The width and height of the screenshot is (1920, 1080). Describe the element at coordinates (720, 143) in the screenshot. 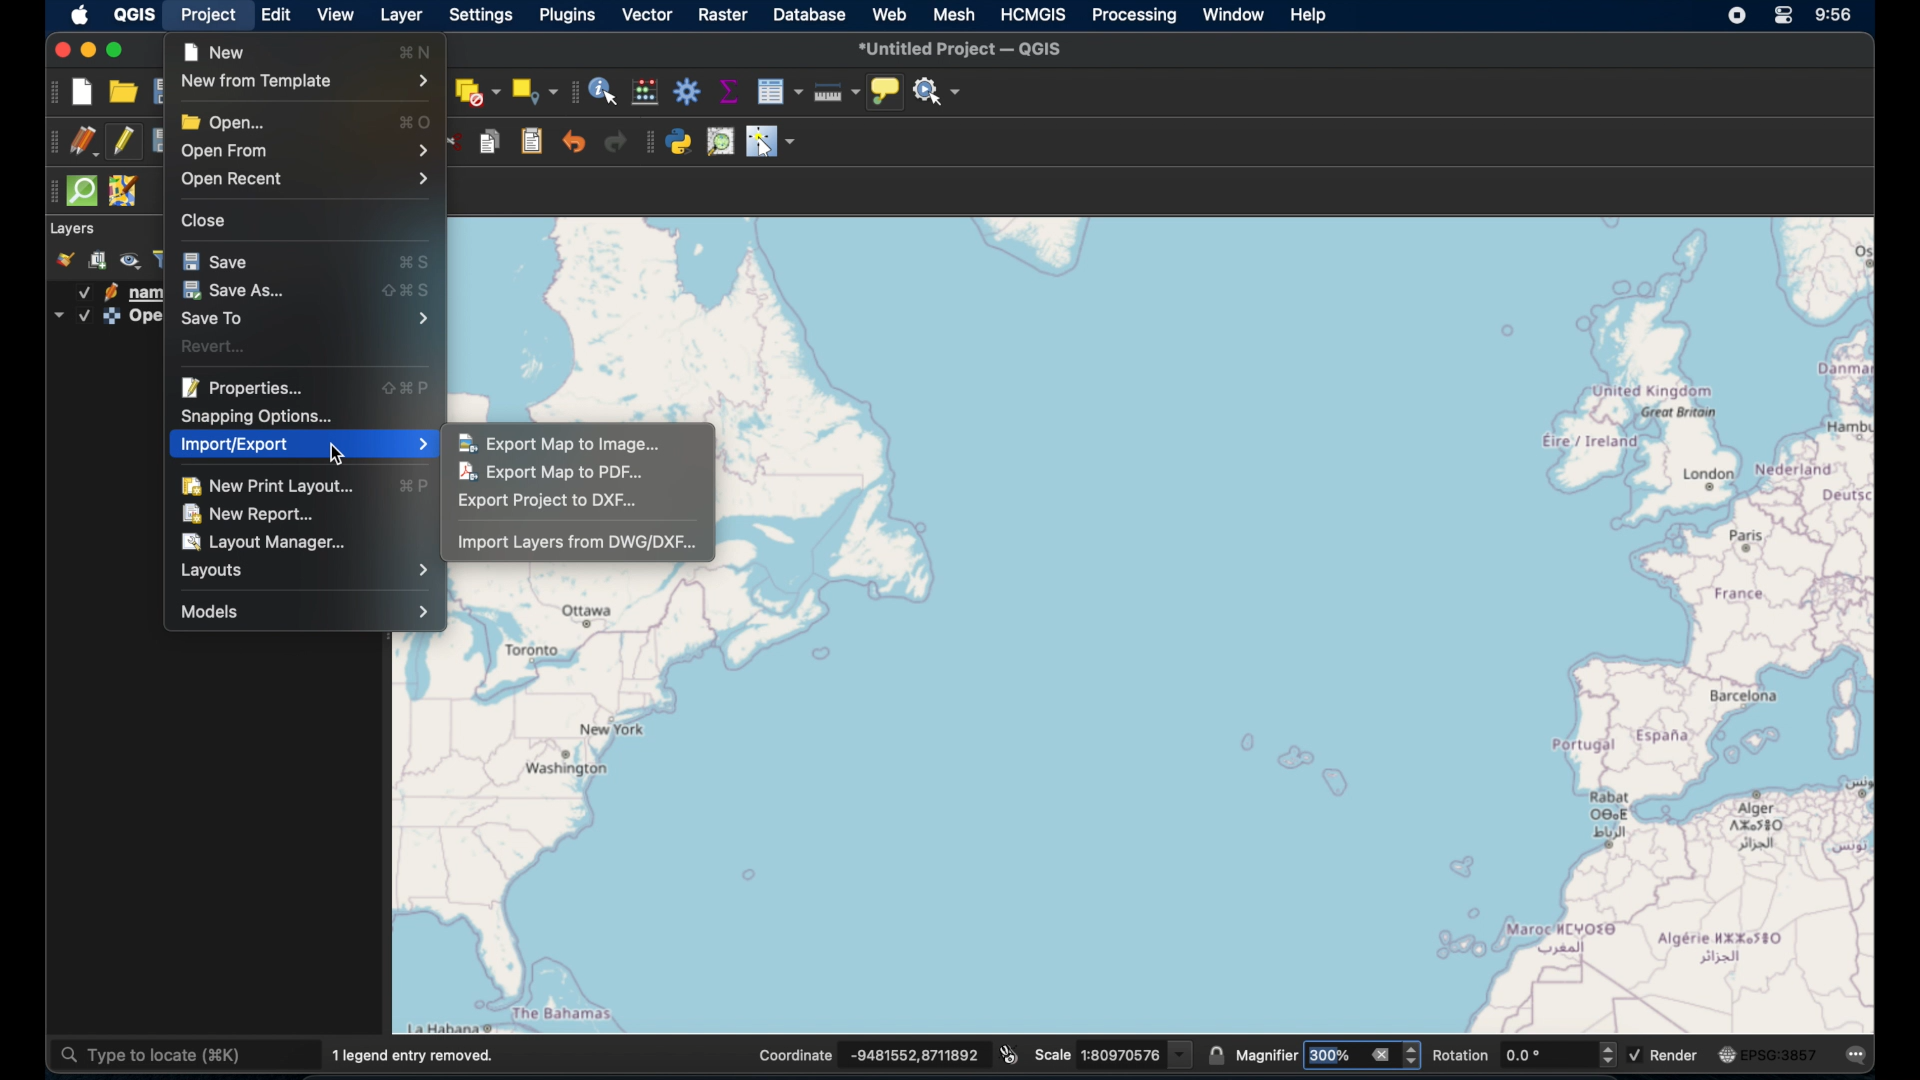

I see `osm place search` at that location.